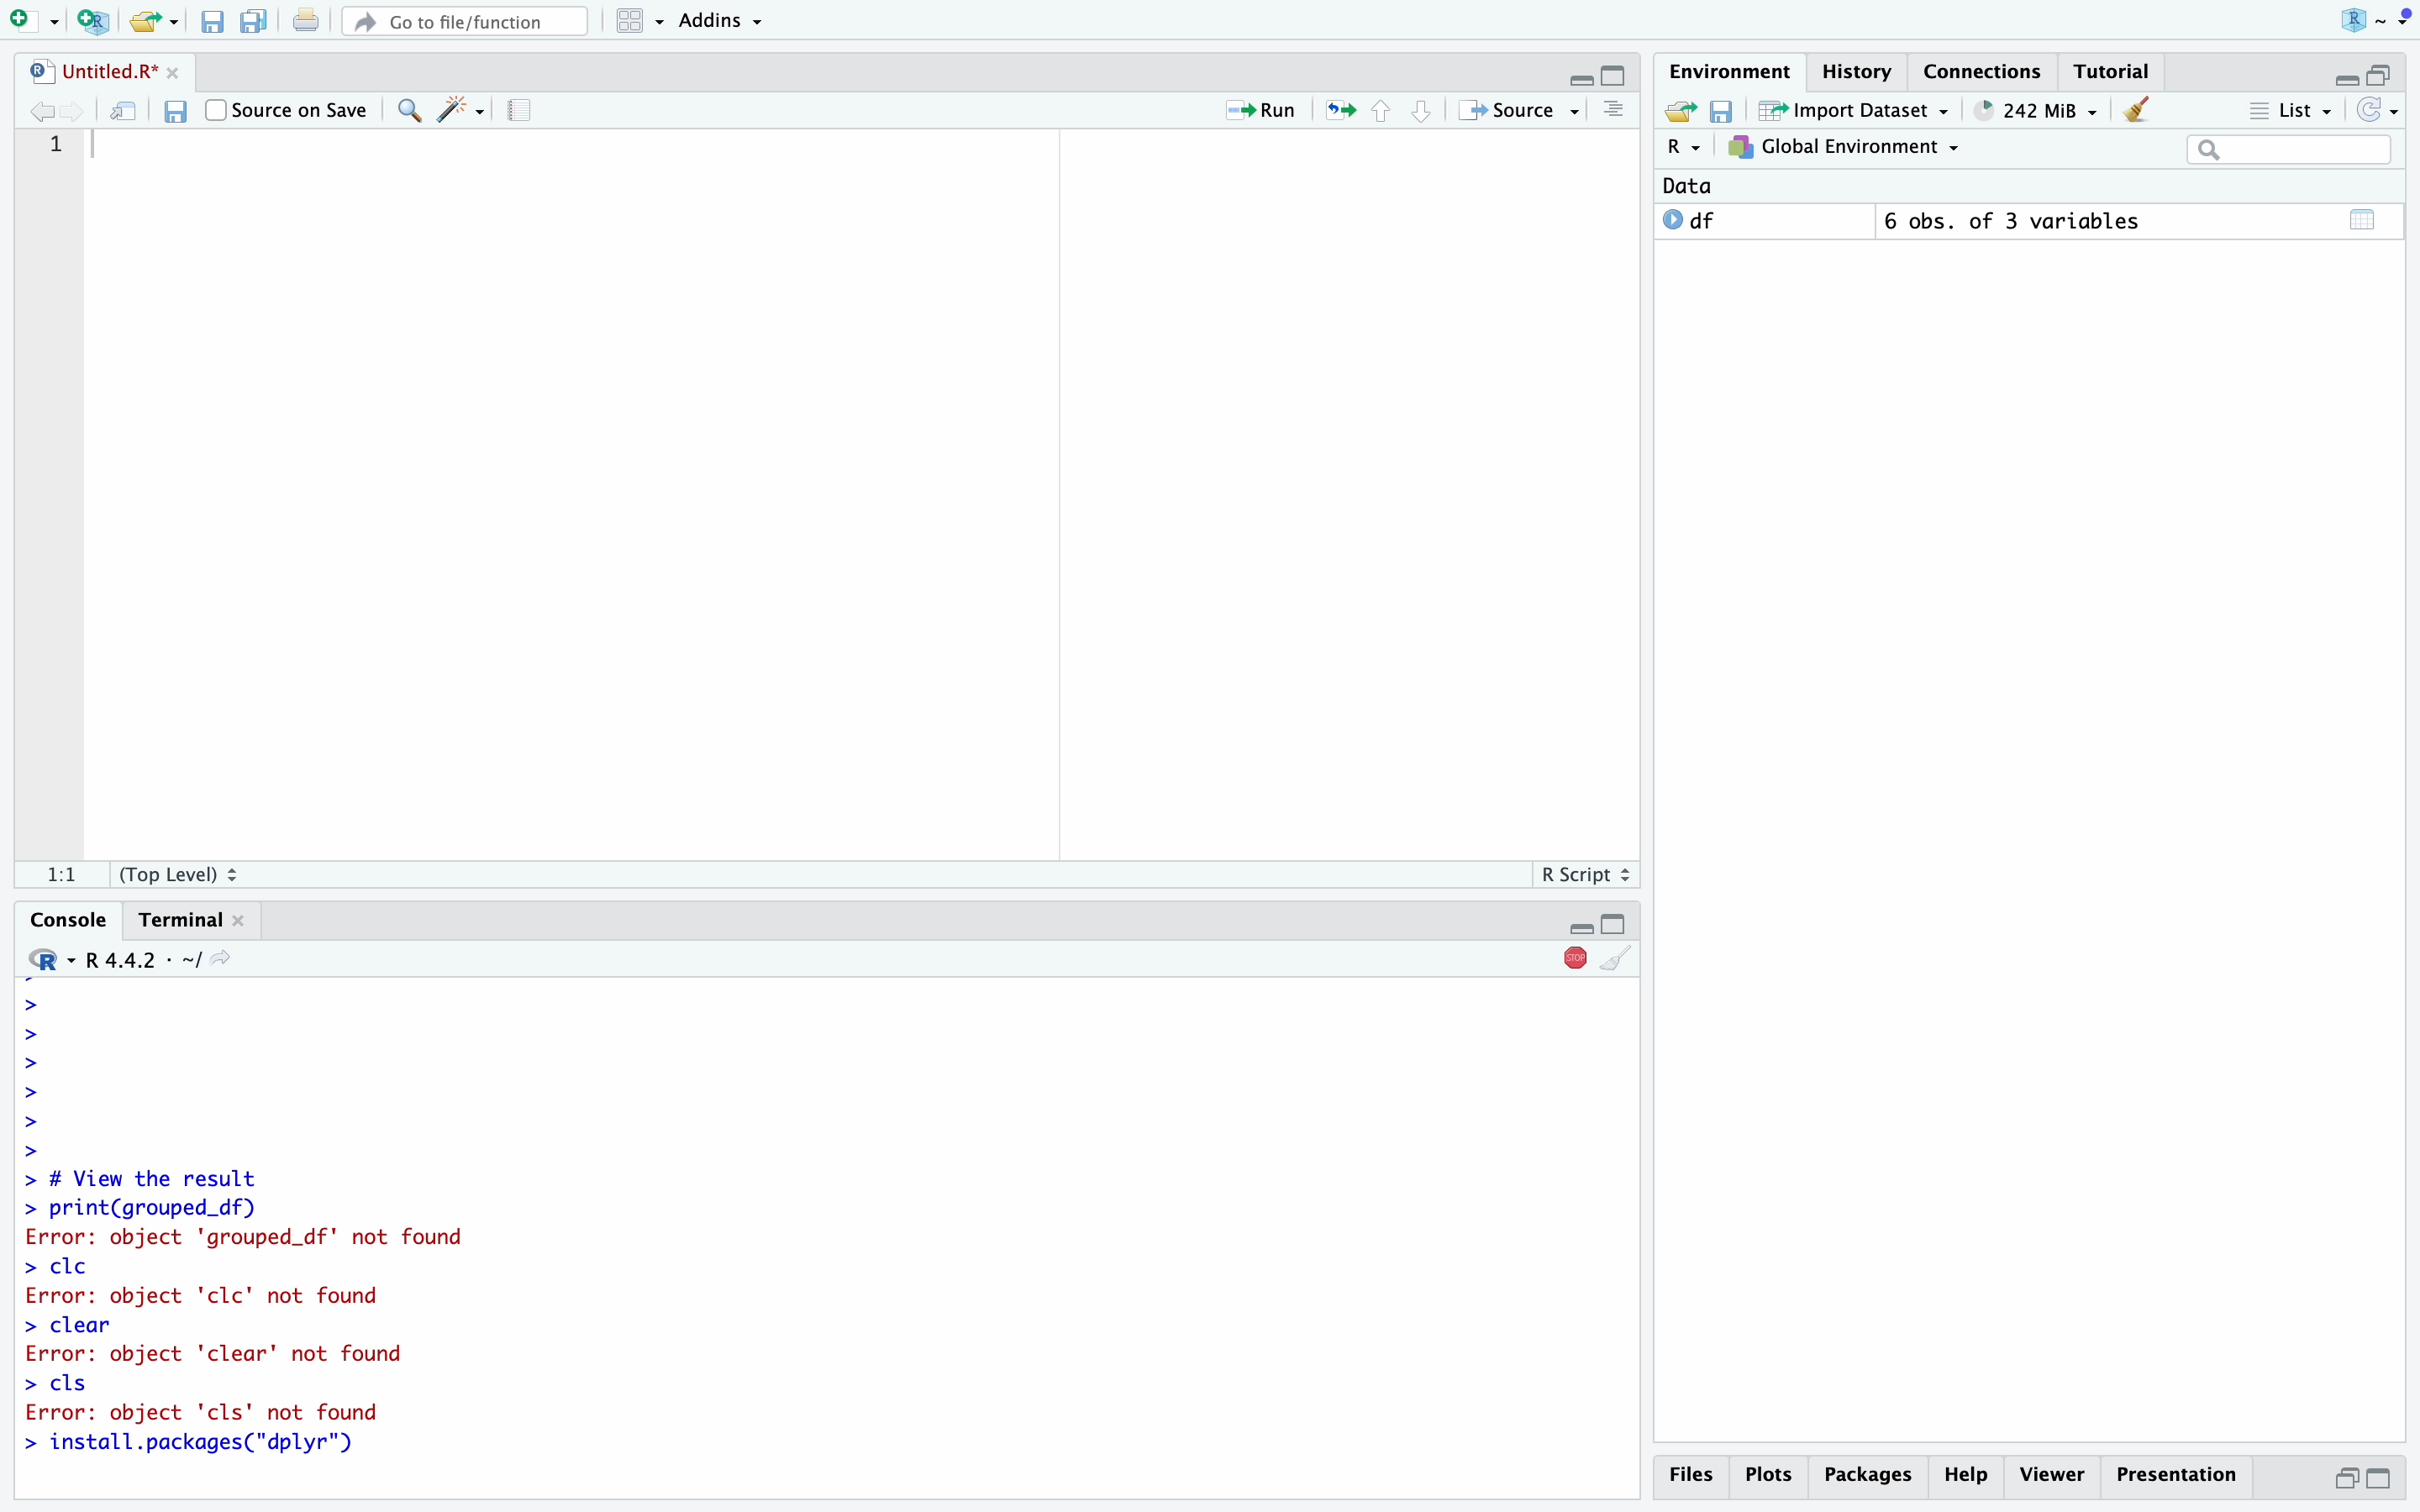 This screenshot has height=1512, width=2420. I want to click on Source, so click(1519, 110).